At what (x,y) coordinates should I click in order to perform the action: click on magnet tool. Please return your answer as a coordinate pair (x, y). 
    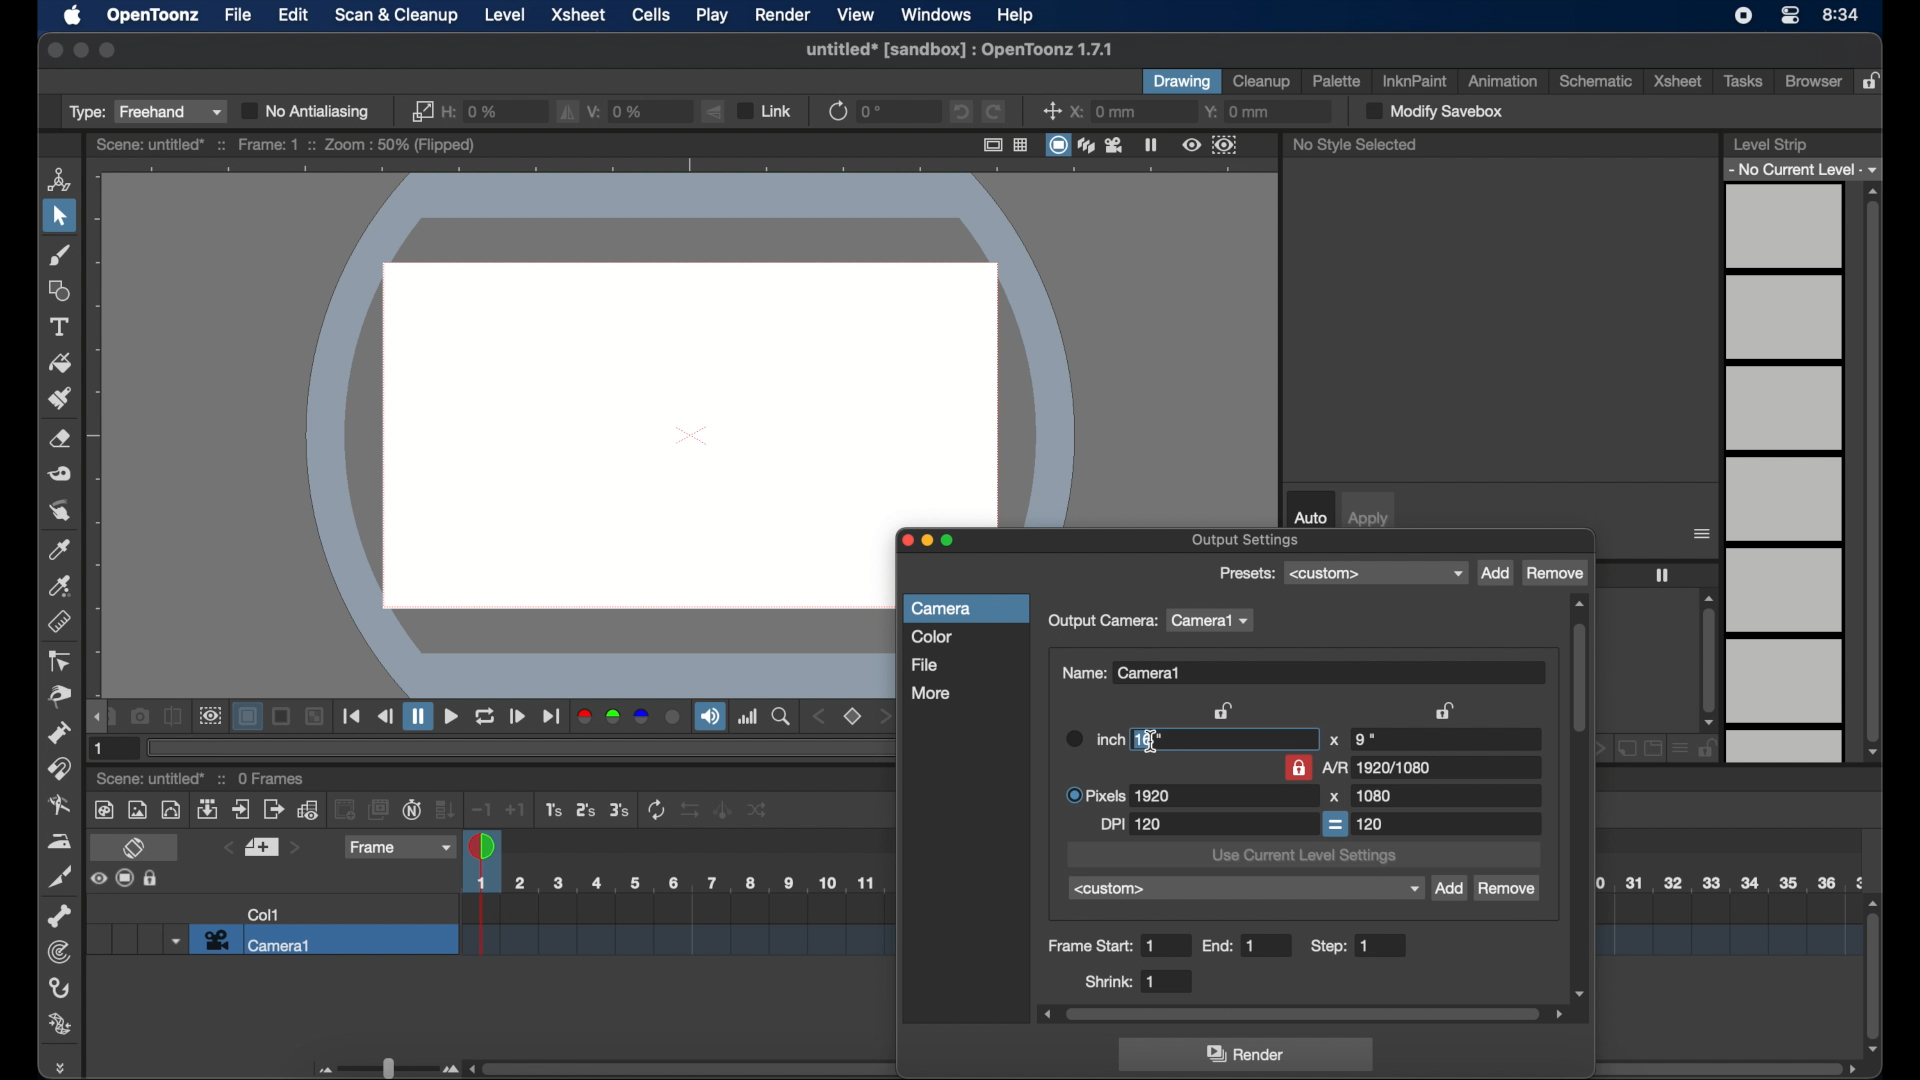
    Looking at the image, I should click on (61, 768).